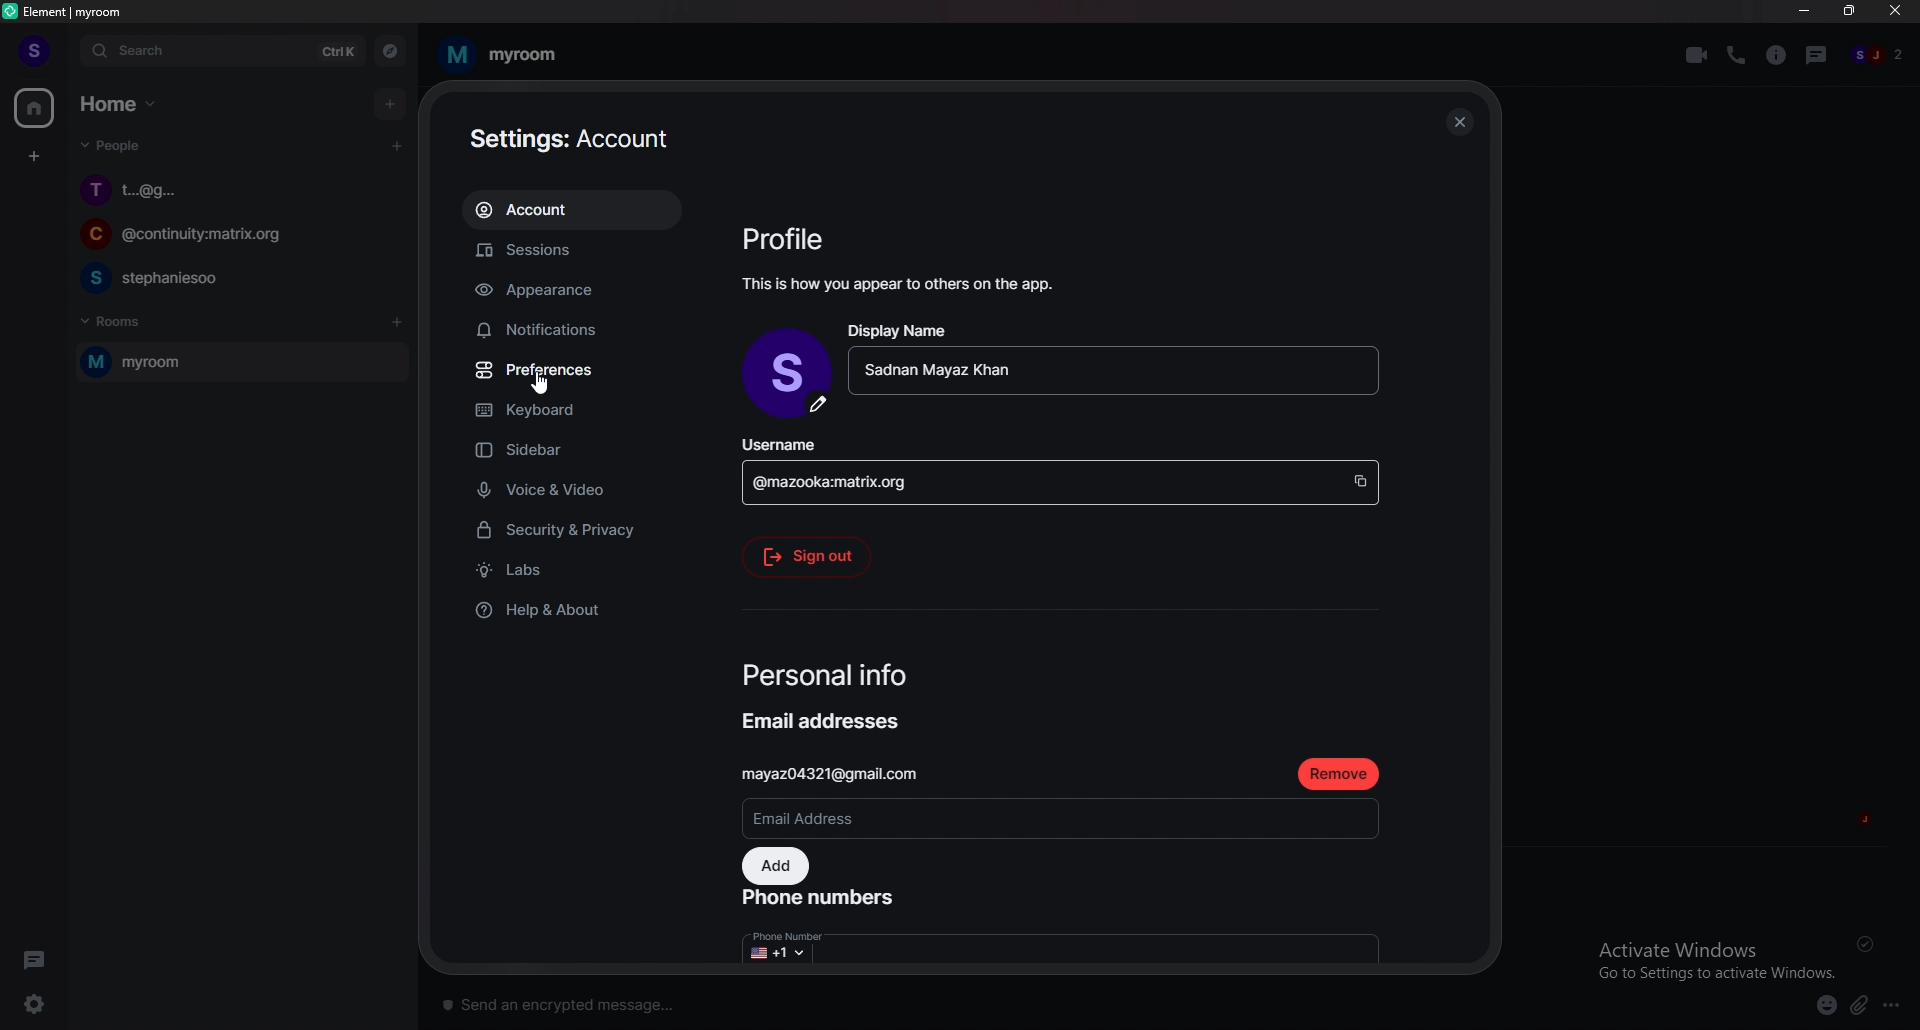 This screenshot has height=1030, width=1920. I want to click on close, so click(1459, 121).